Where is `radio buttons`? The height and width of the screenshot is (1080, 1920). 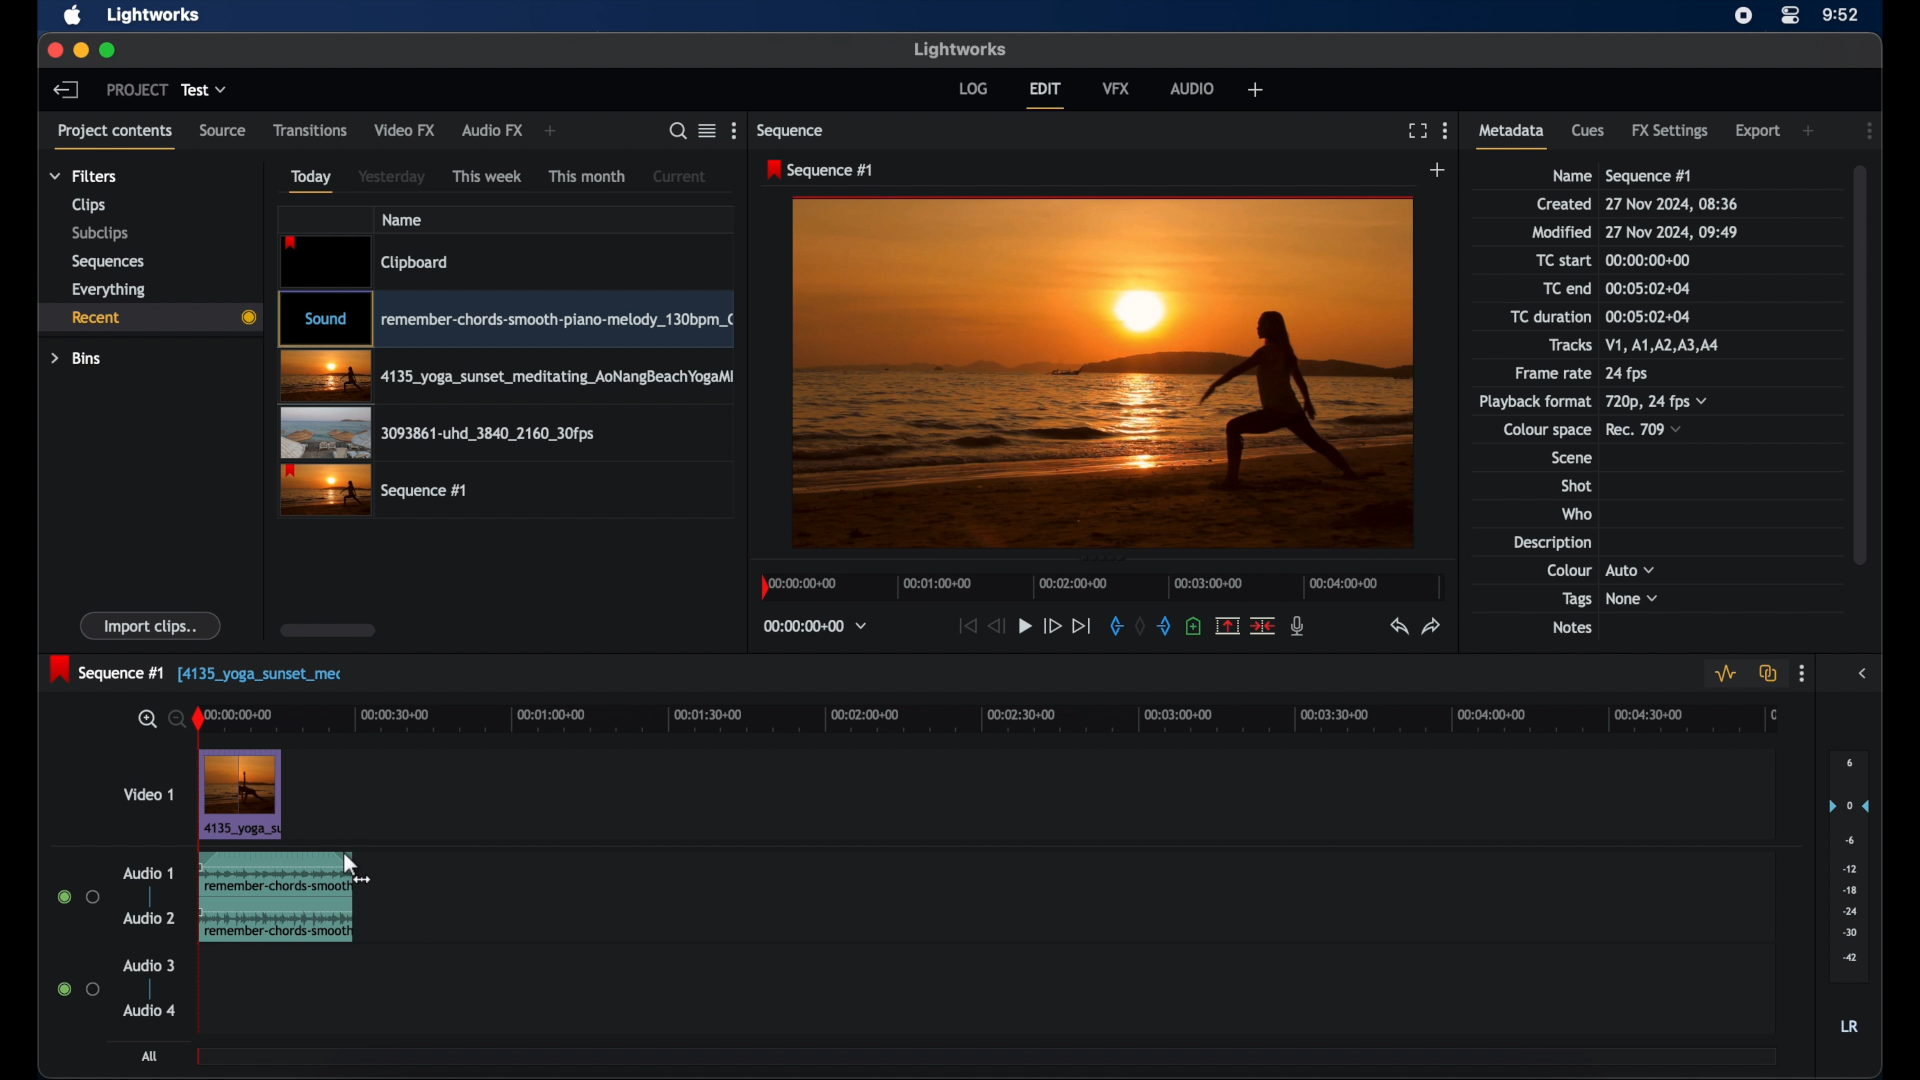 radio buttons is located at coordinates (77, 988).